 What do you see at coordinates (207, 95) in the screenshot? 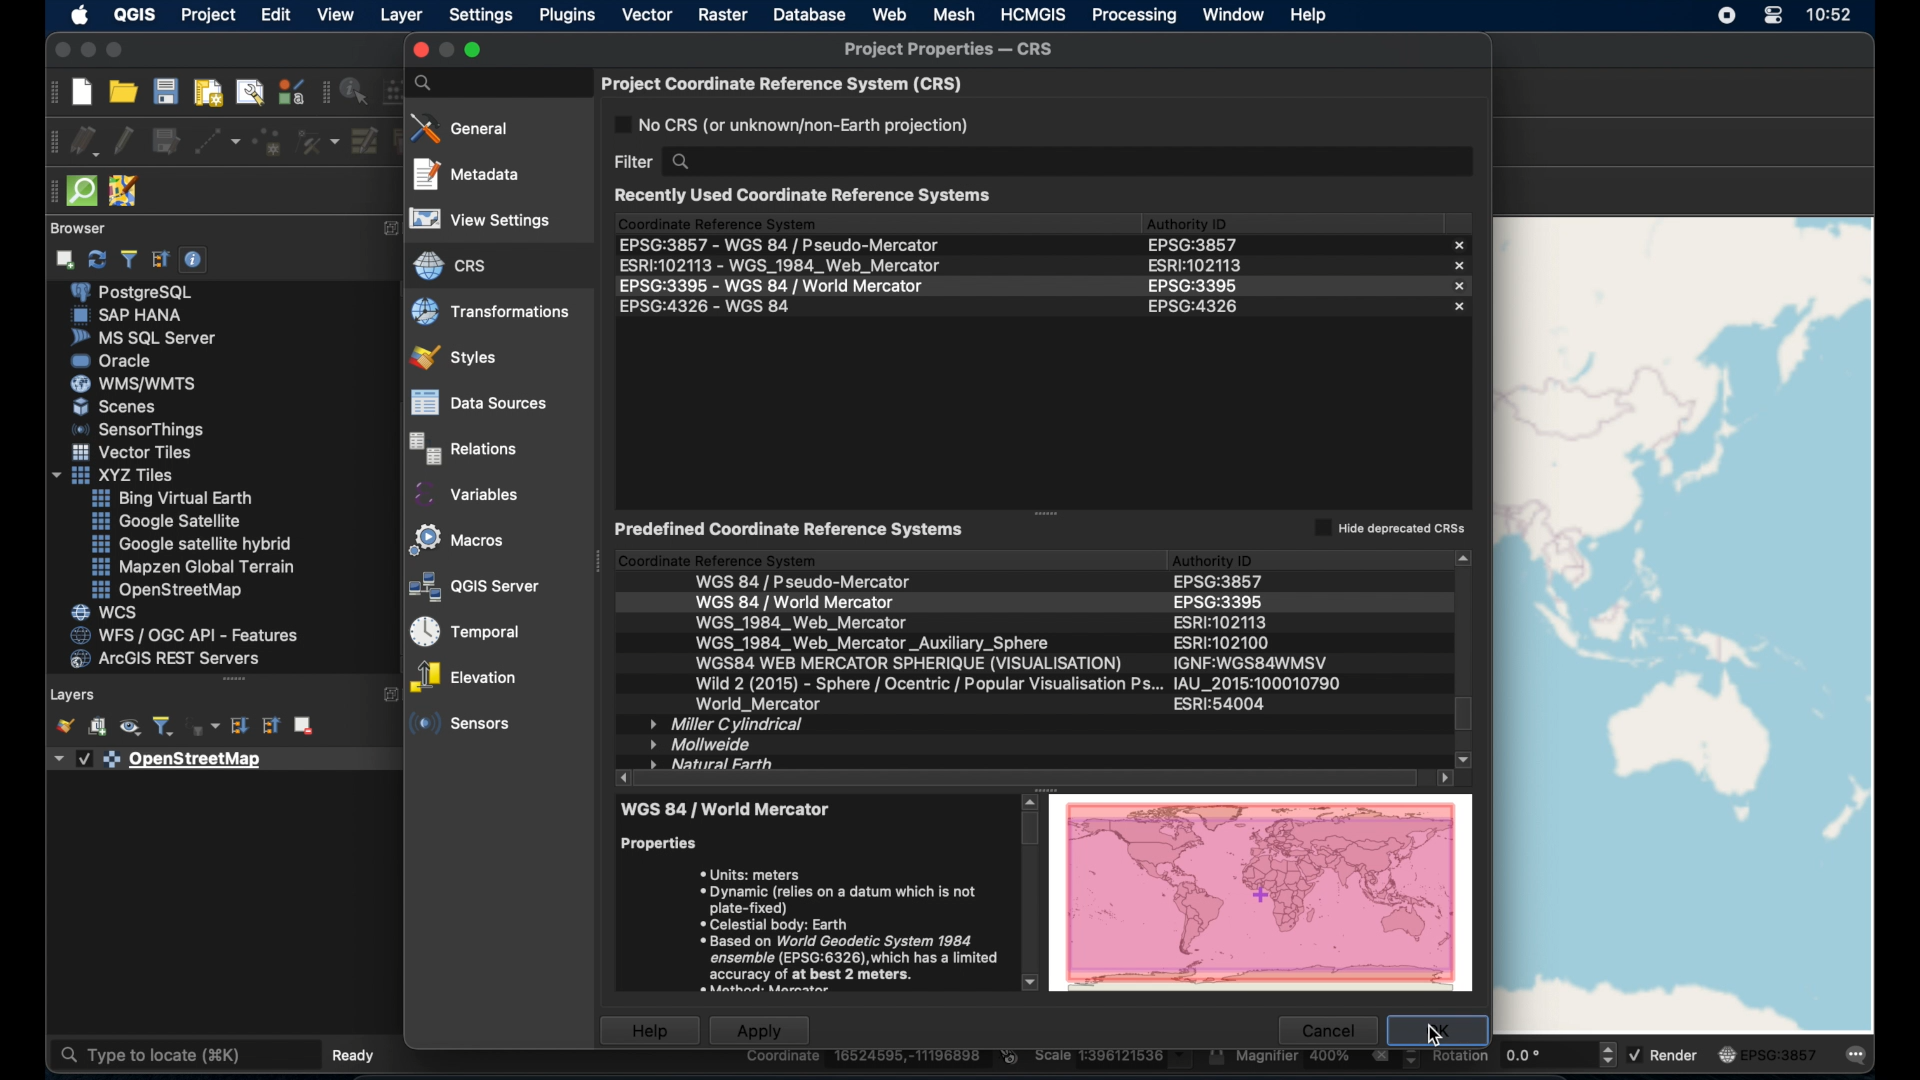
I see `new print layout` at bounding box center [207, 95].